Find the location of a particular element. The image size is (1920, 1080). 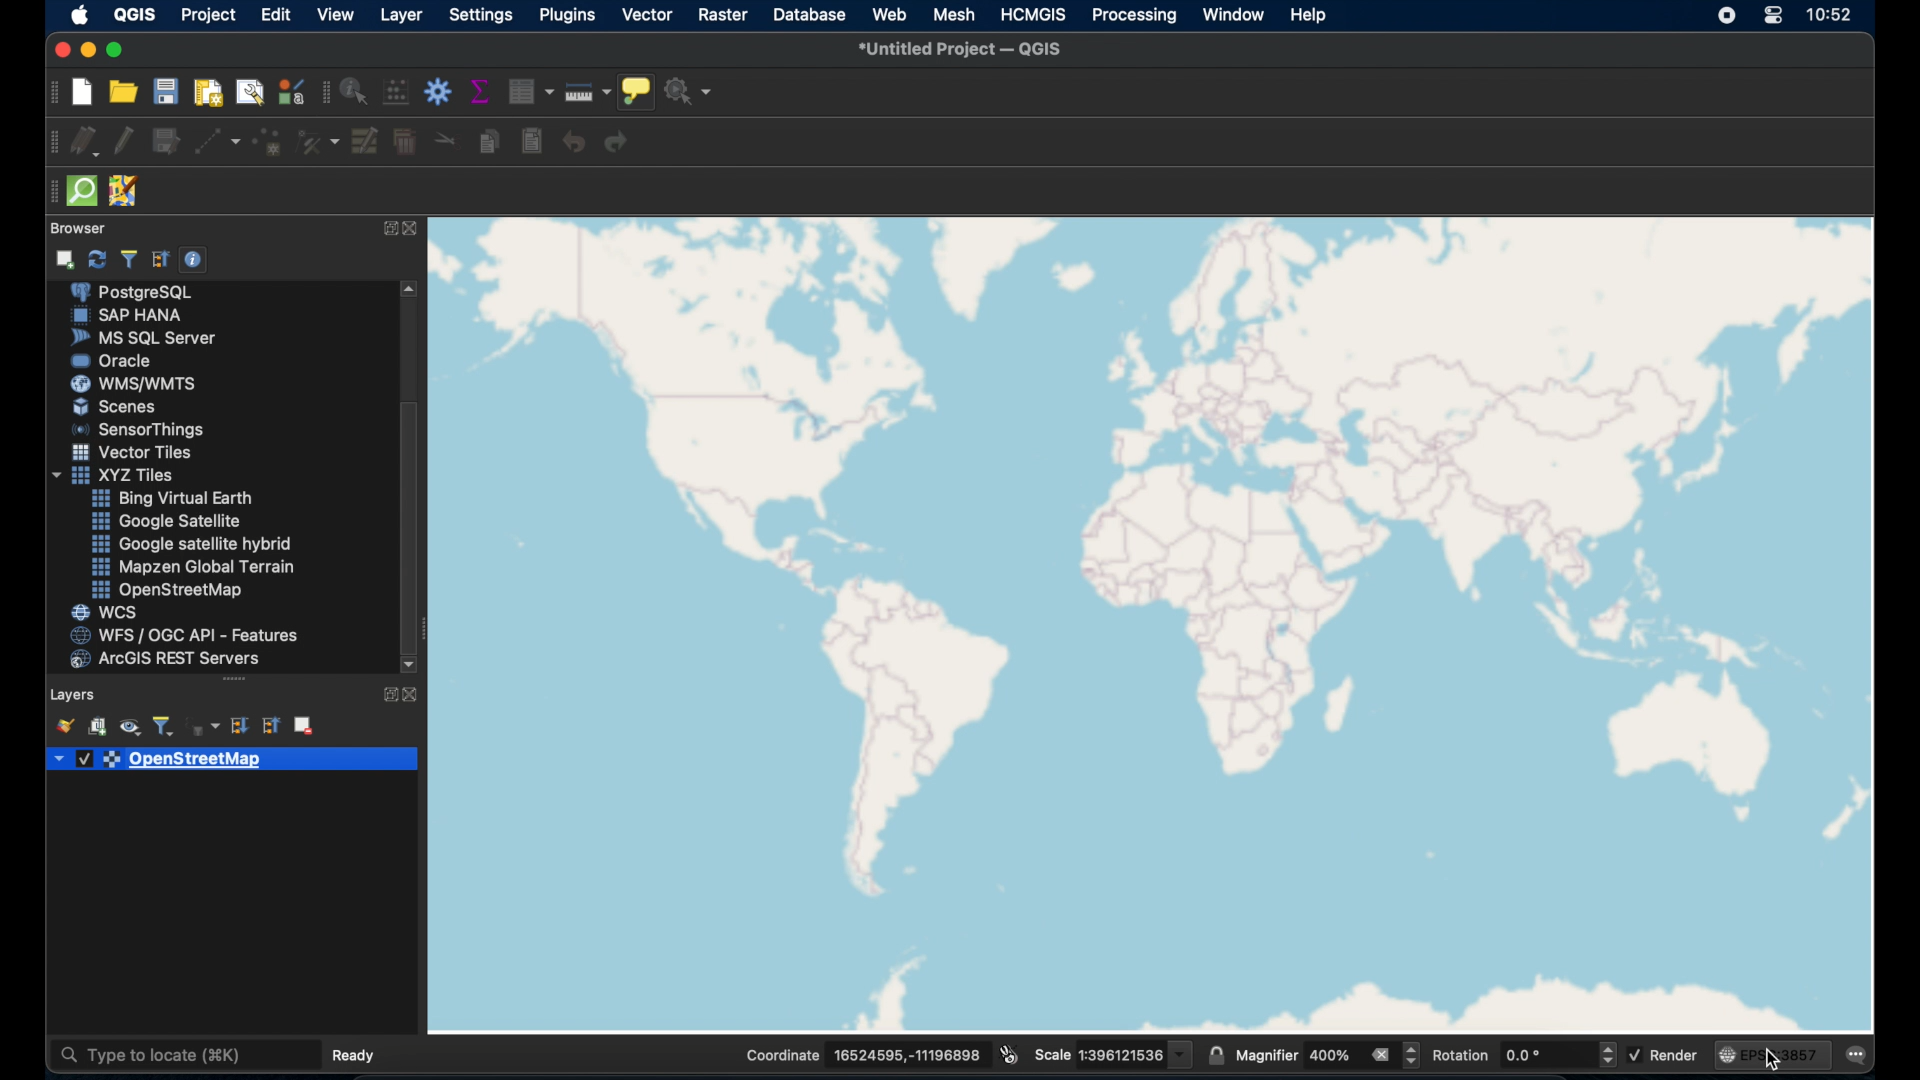

drag handle is located at coordinates (232, 680).